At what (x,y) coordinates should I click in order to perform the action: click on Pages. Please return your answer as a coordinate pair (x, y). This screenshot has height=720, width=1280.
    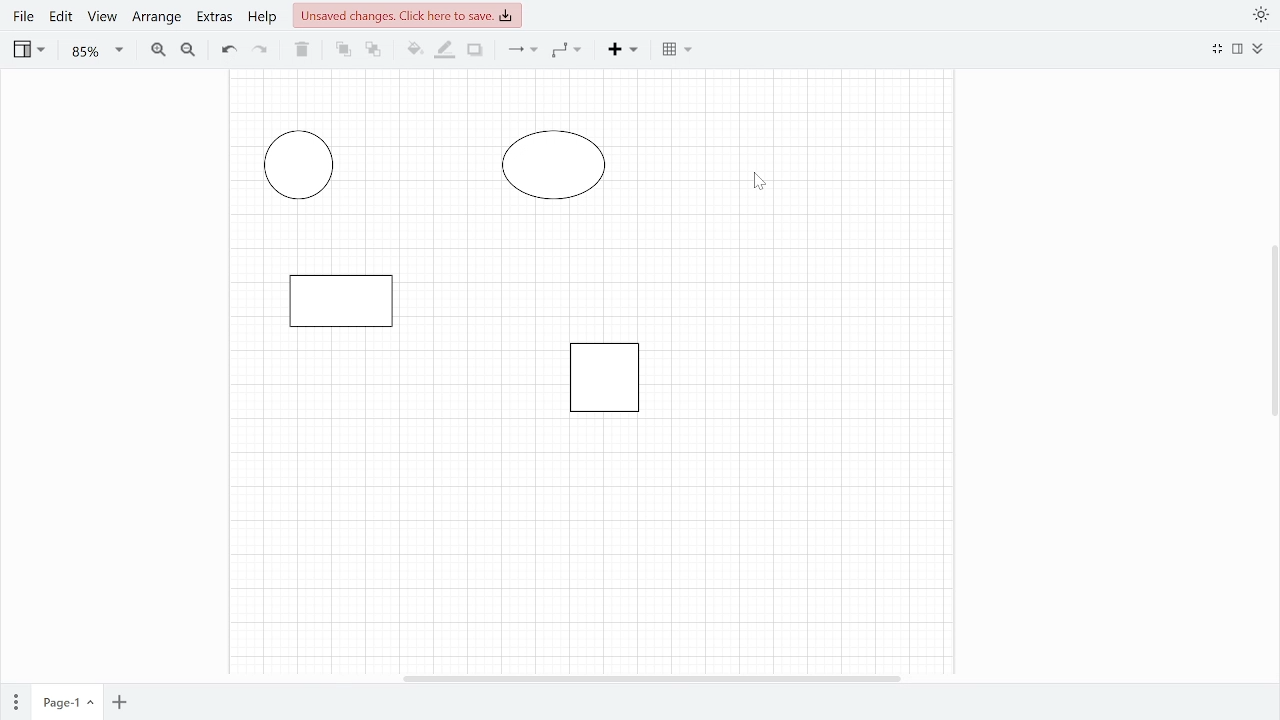
    Looking at the image, I should click on (17, 698).